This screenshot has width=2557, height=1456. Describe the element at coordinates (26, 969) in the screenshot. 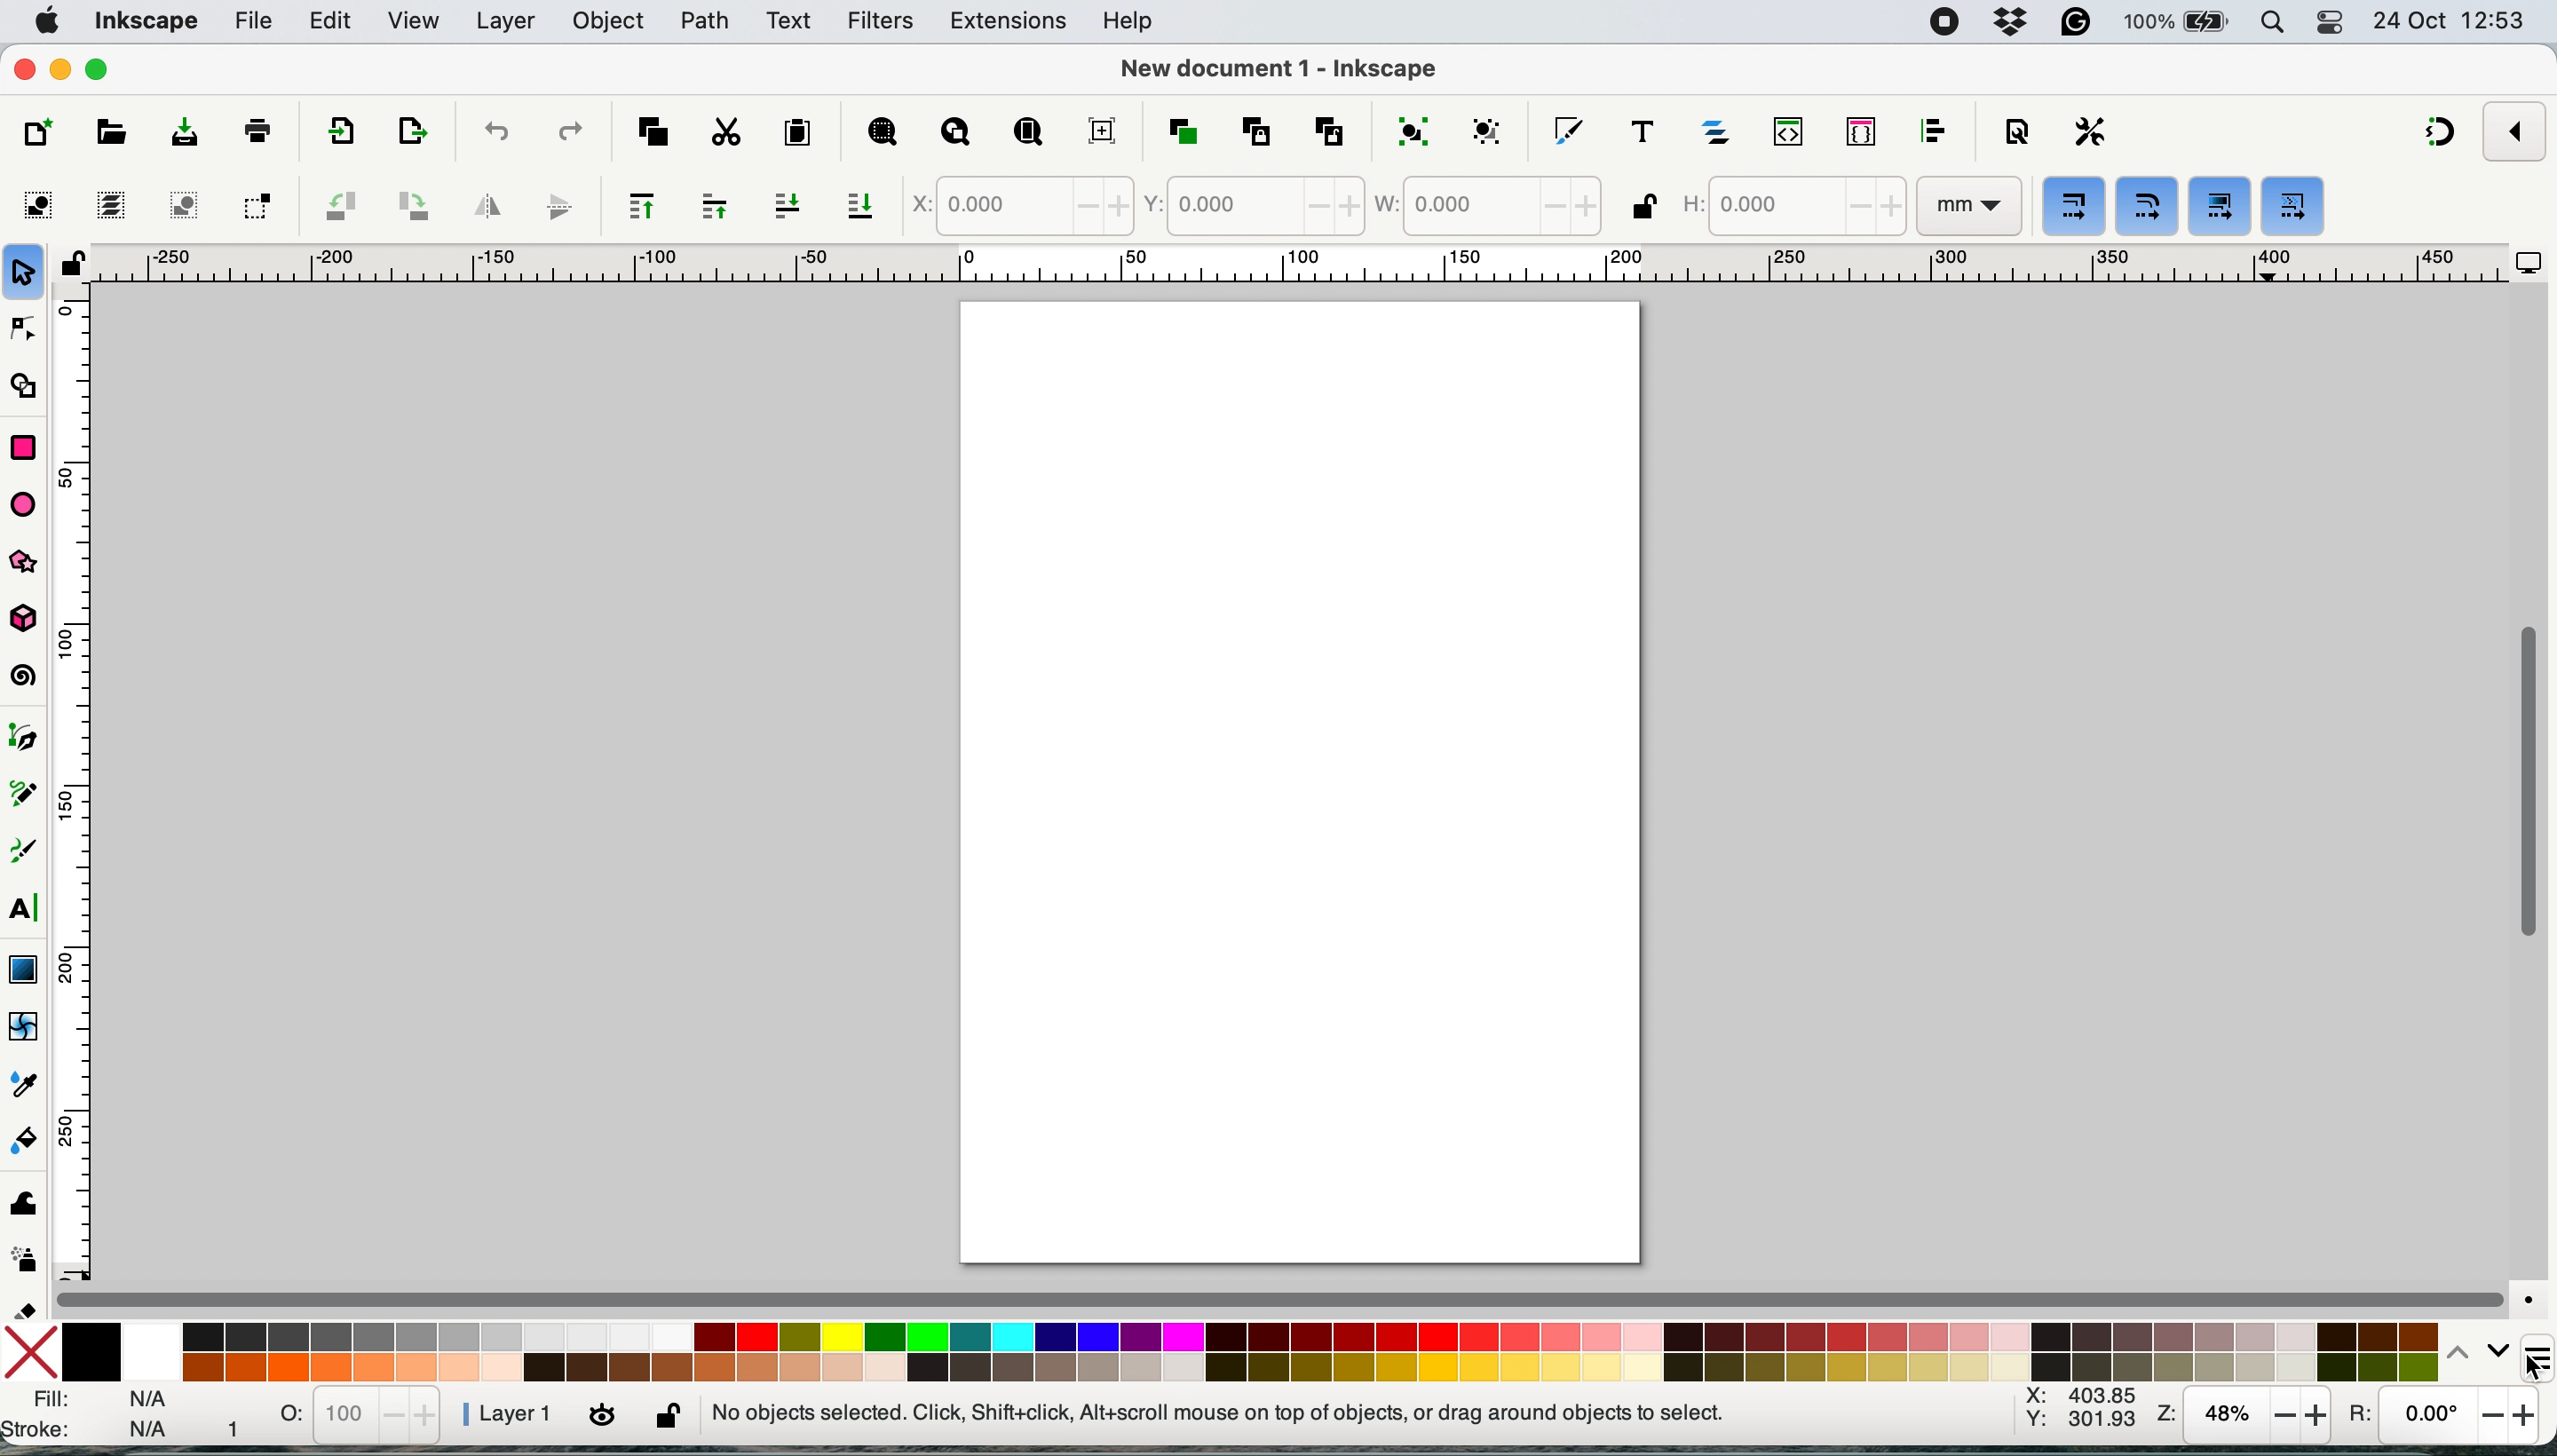

I see `gradient tool` at that location.